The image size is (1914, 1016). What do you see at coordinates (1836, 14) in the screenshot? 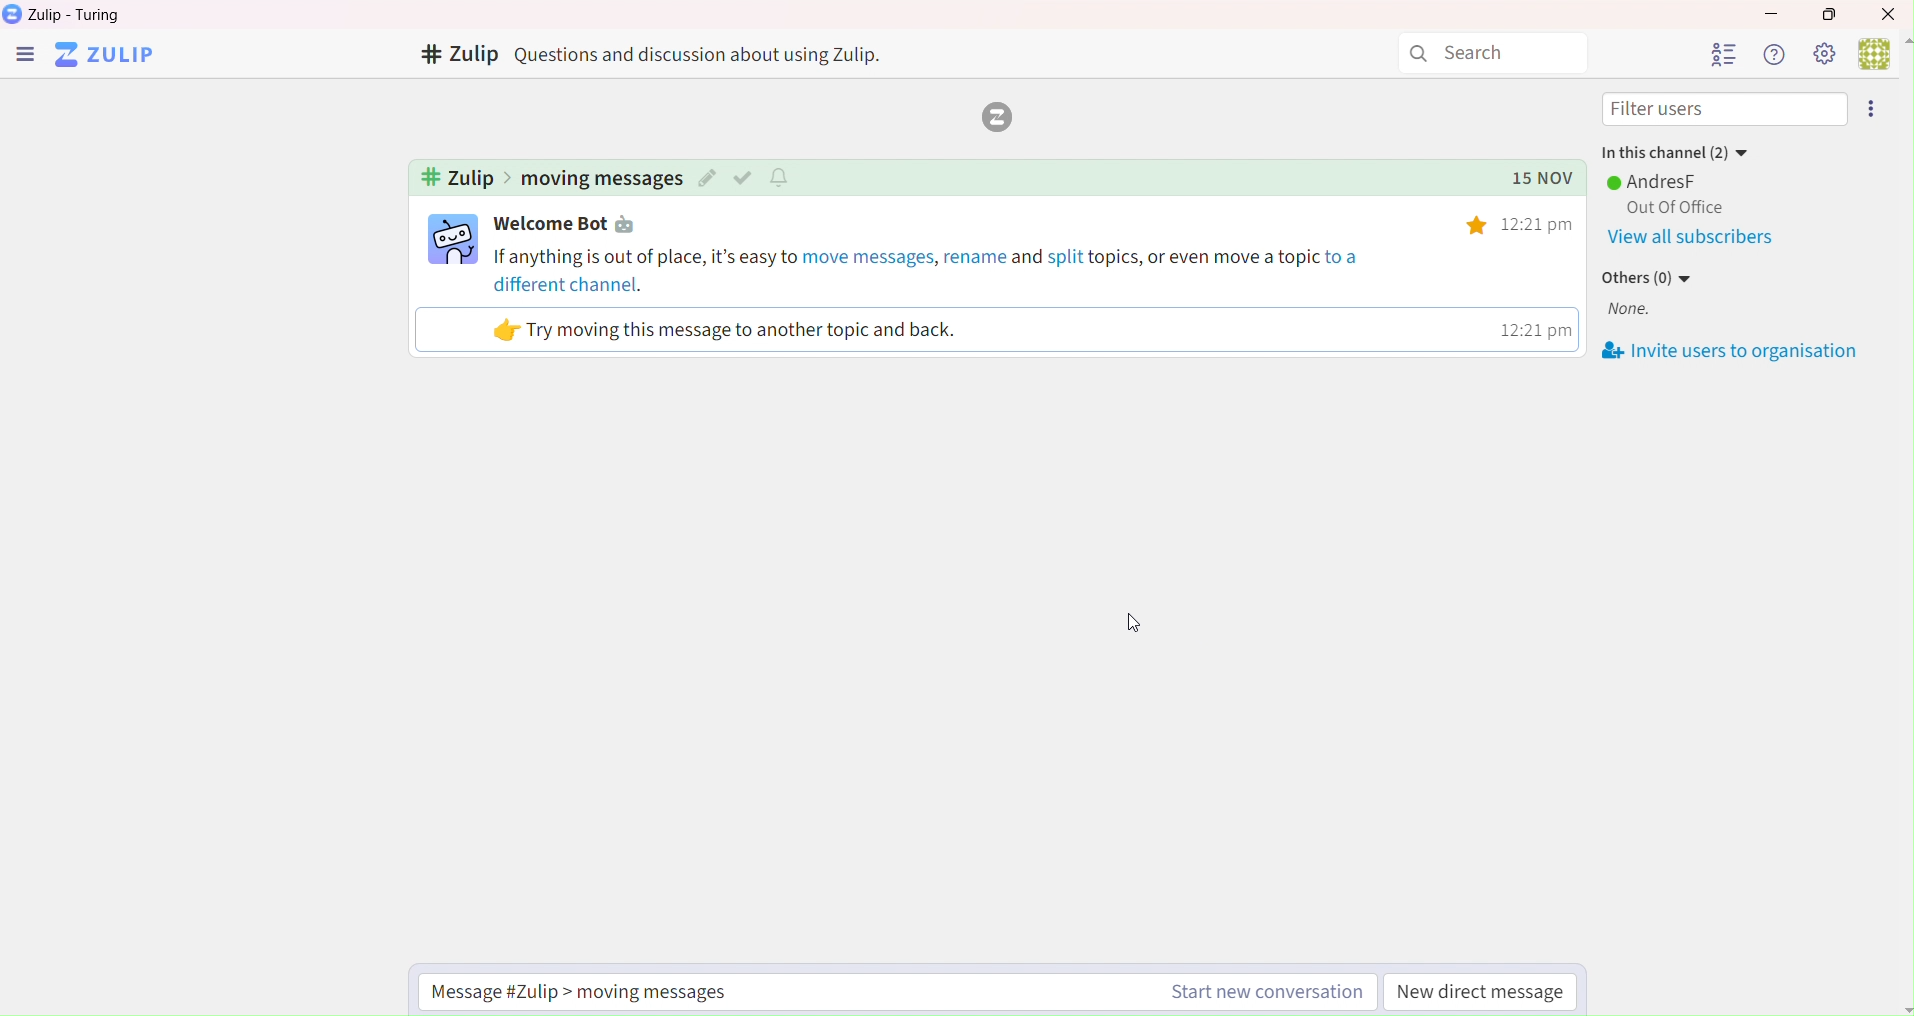
I see `Box` at bounding box center [1836, 14].